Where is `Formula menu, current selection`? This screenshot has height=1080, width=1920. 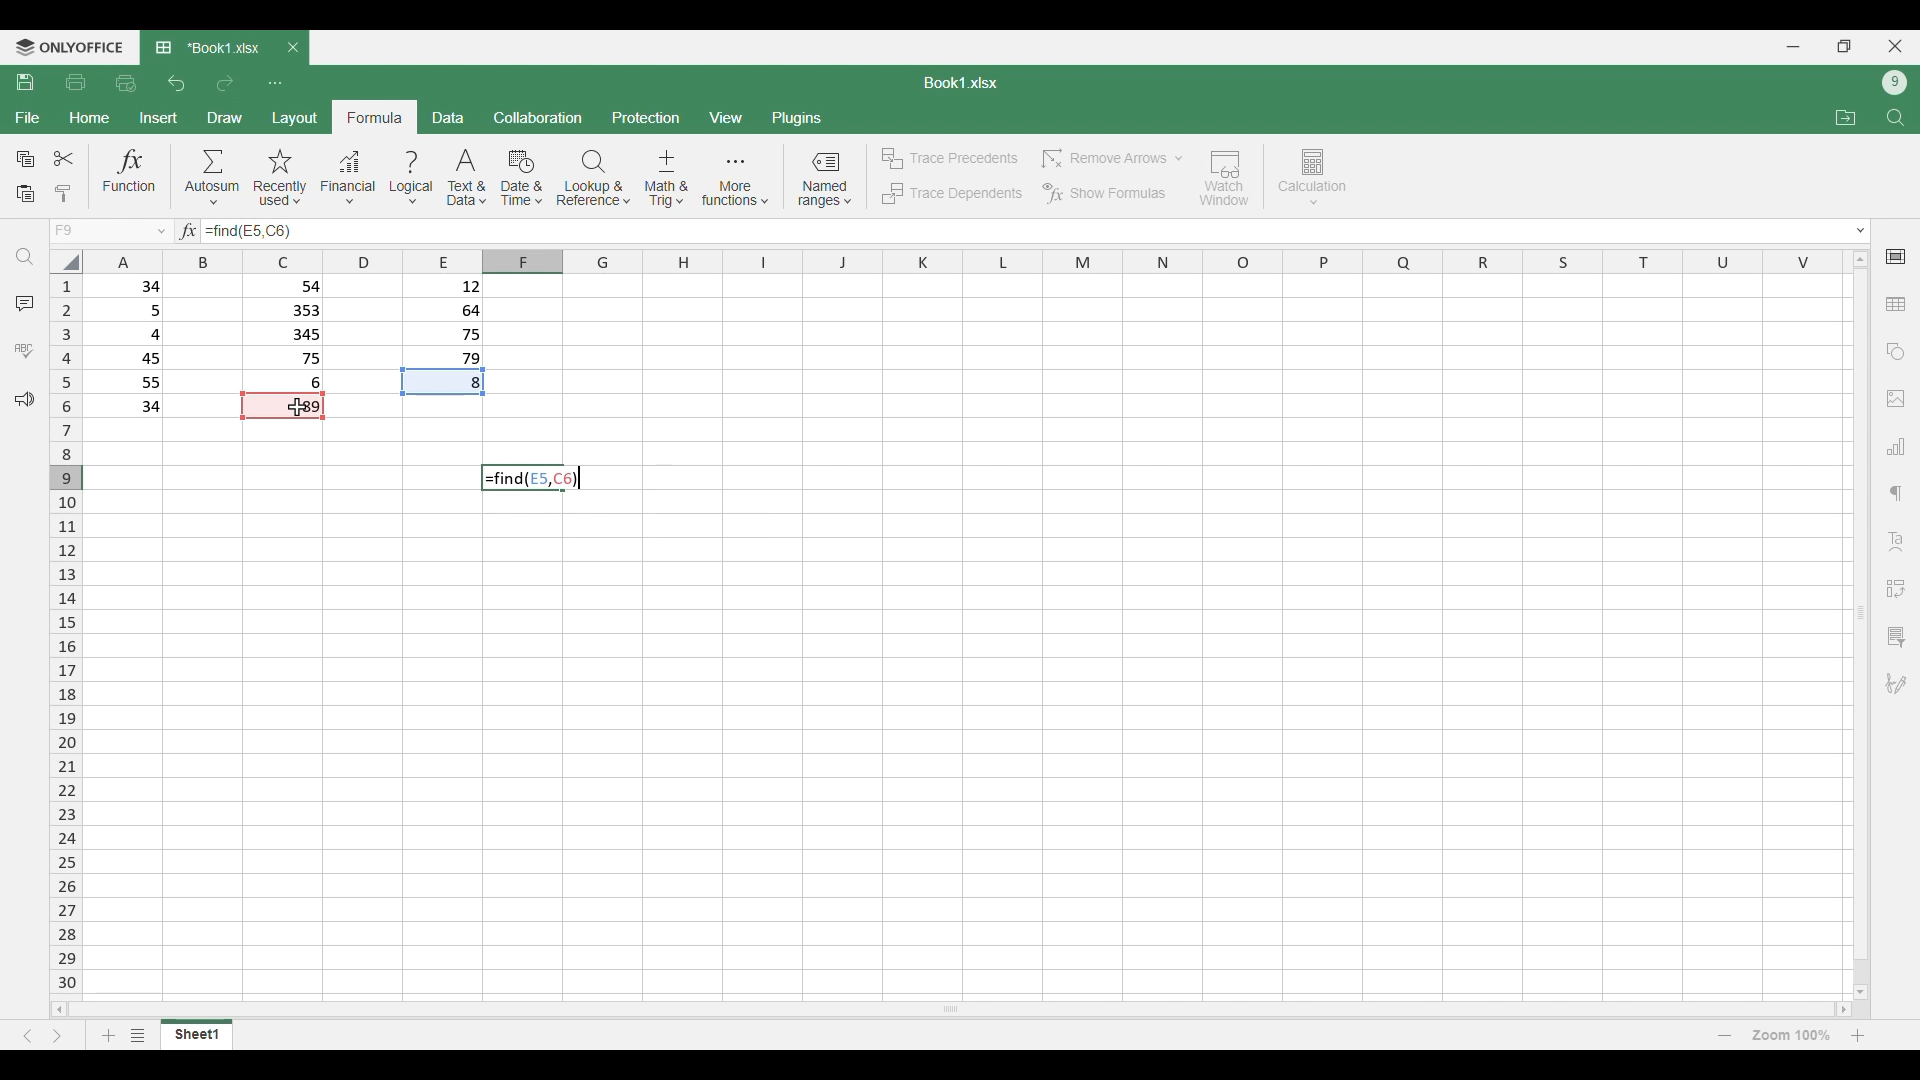 Formula menu, current selection is located at coordinates (376, 117).